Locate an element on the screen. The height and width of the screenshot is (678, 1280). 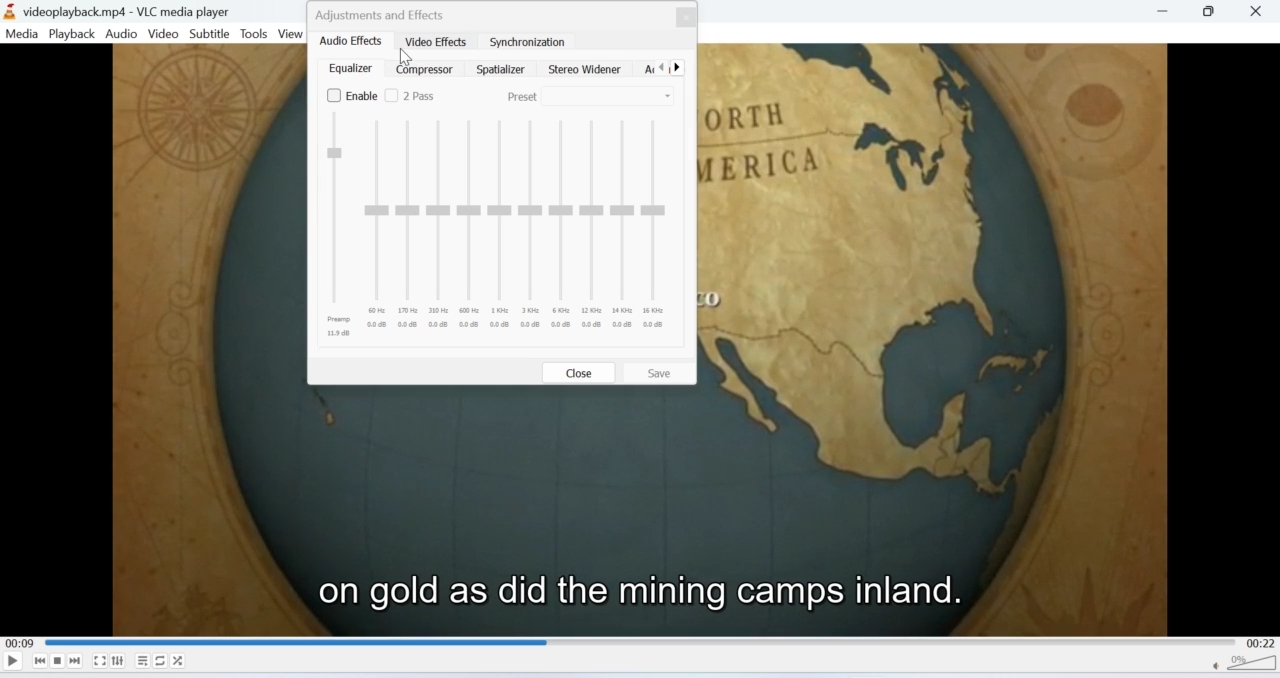
Volume is located at coordinates (1246, 666).